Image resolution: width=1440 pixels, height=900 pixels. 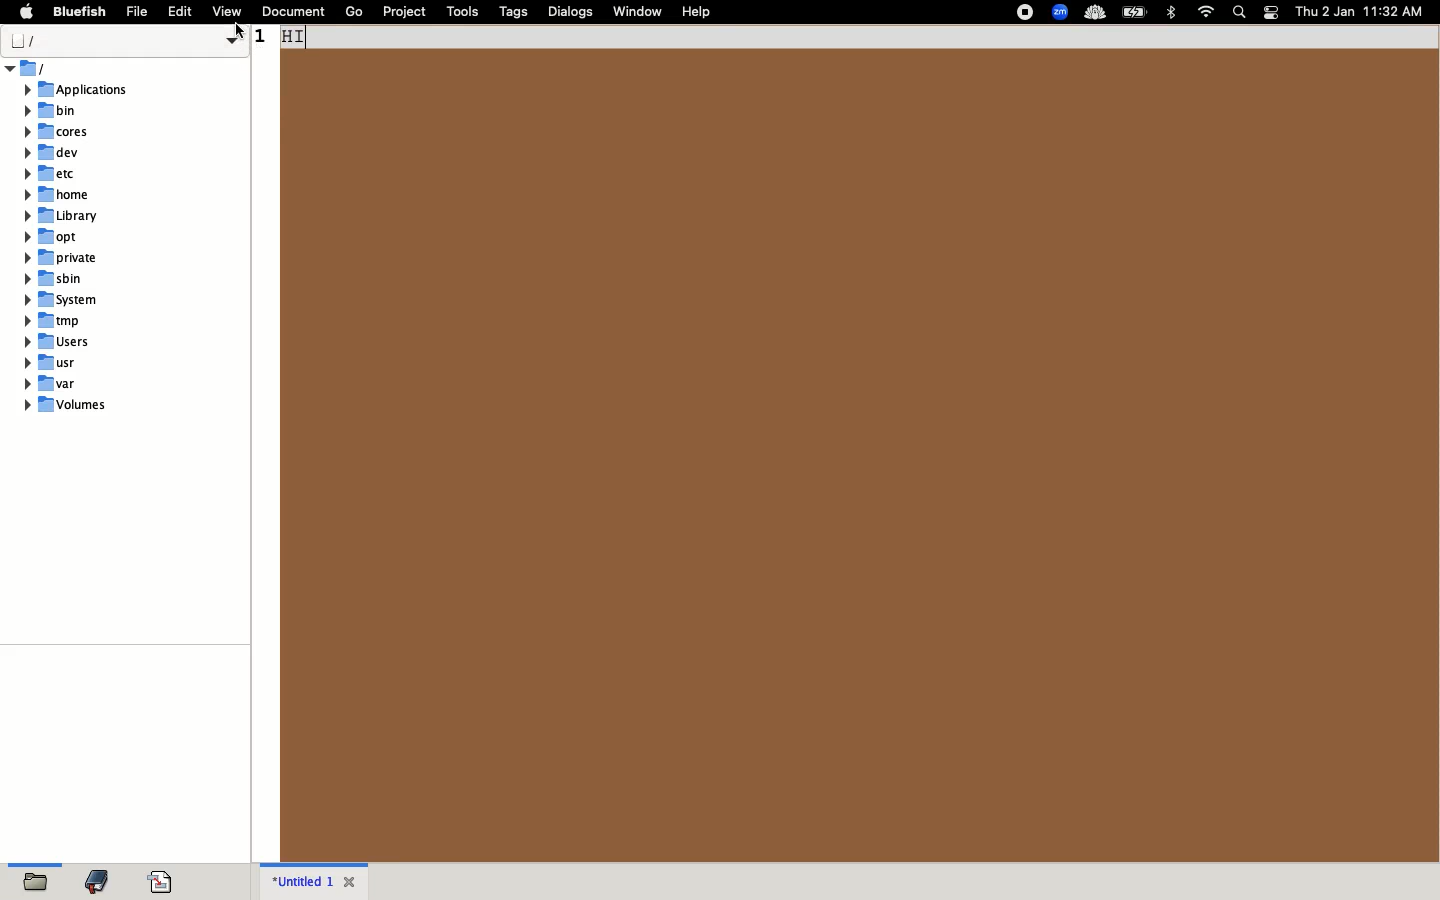 I want to click on view, so click(x=229, y=10).